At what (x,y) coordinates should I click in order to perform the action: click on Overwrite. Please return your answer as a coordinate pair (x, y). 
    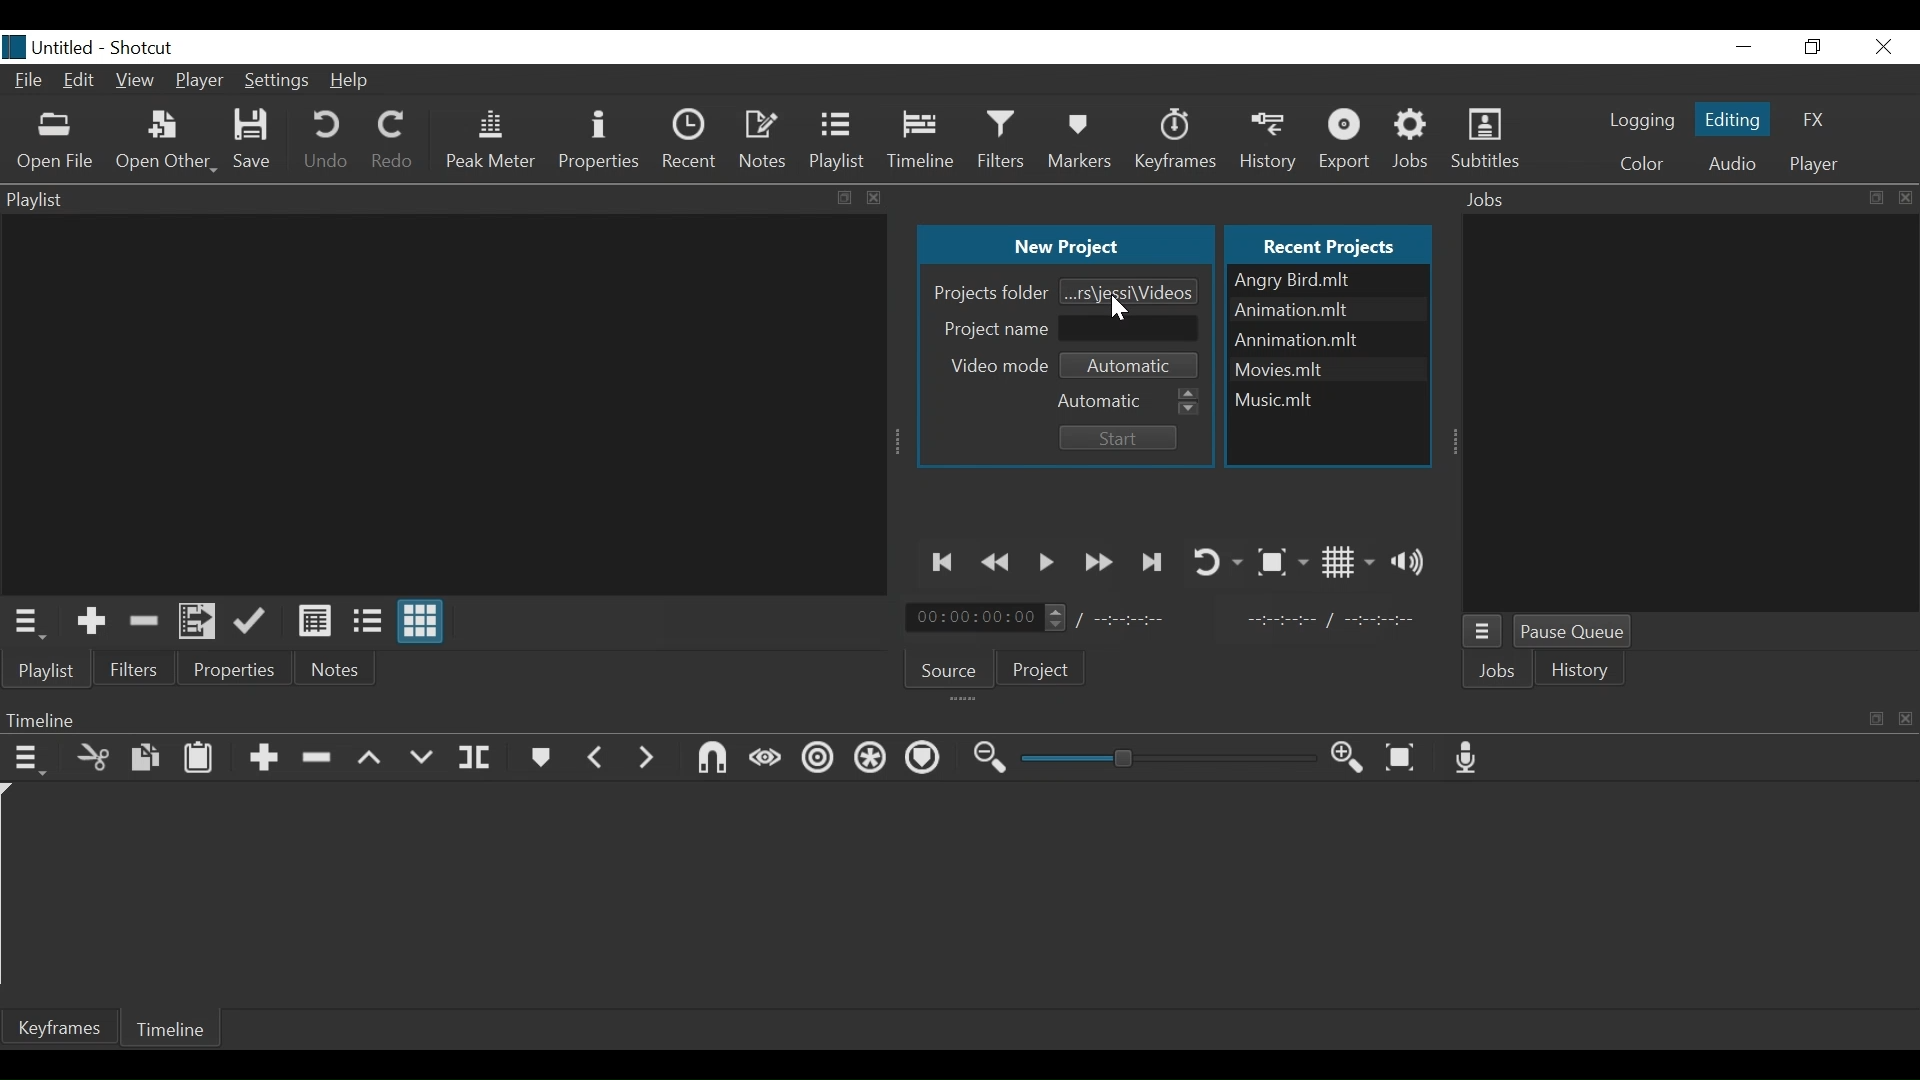
    Looking at the image, I should click on (421, 758).